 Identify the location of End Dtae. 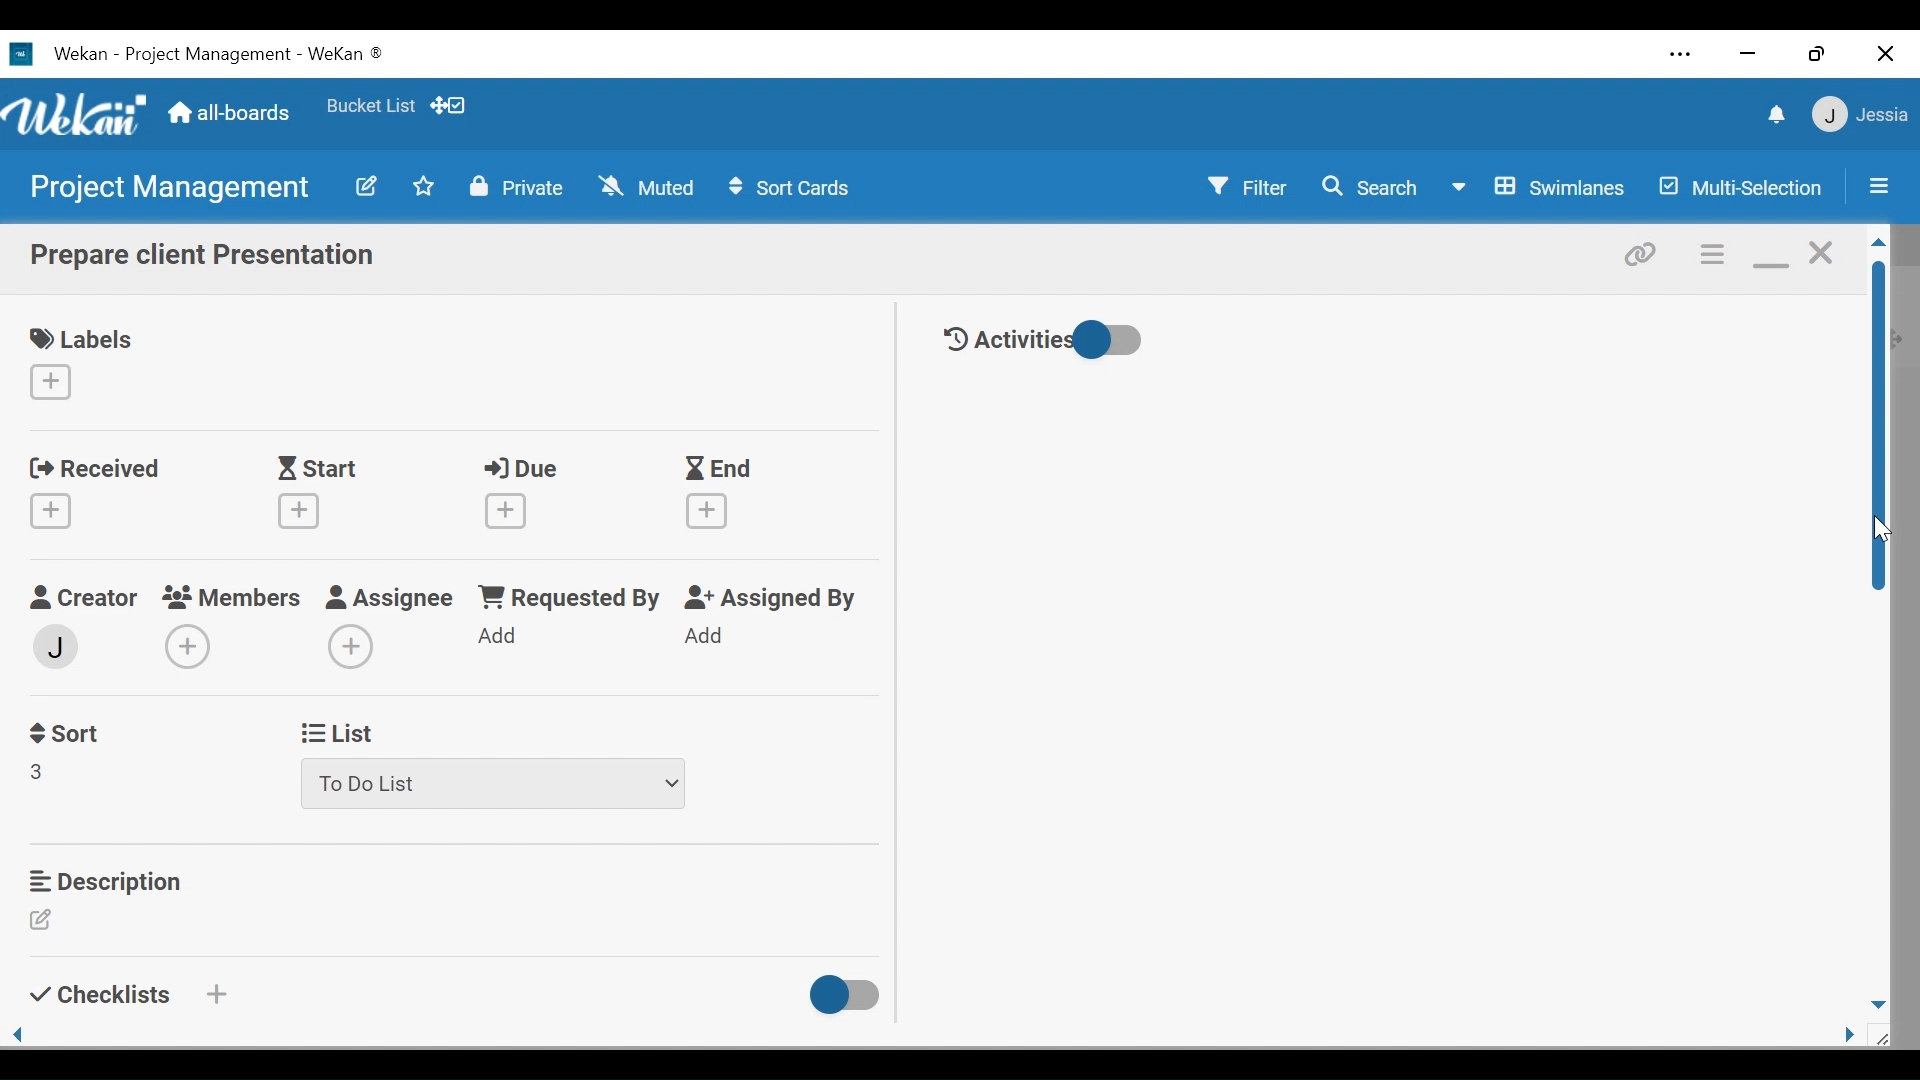
(719, 467).